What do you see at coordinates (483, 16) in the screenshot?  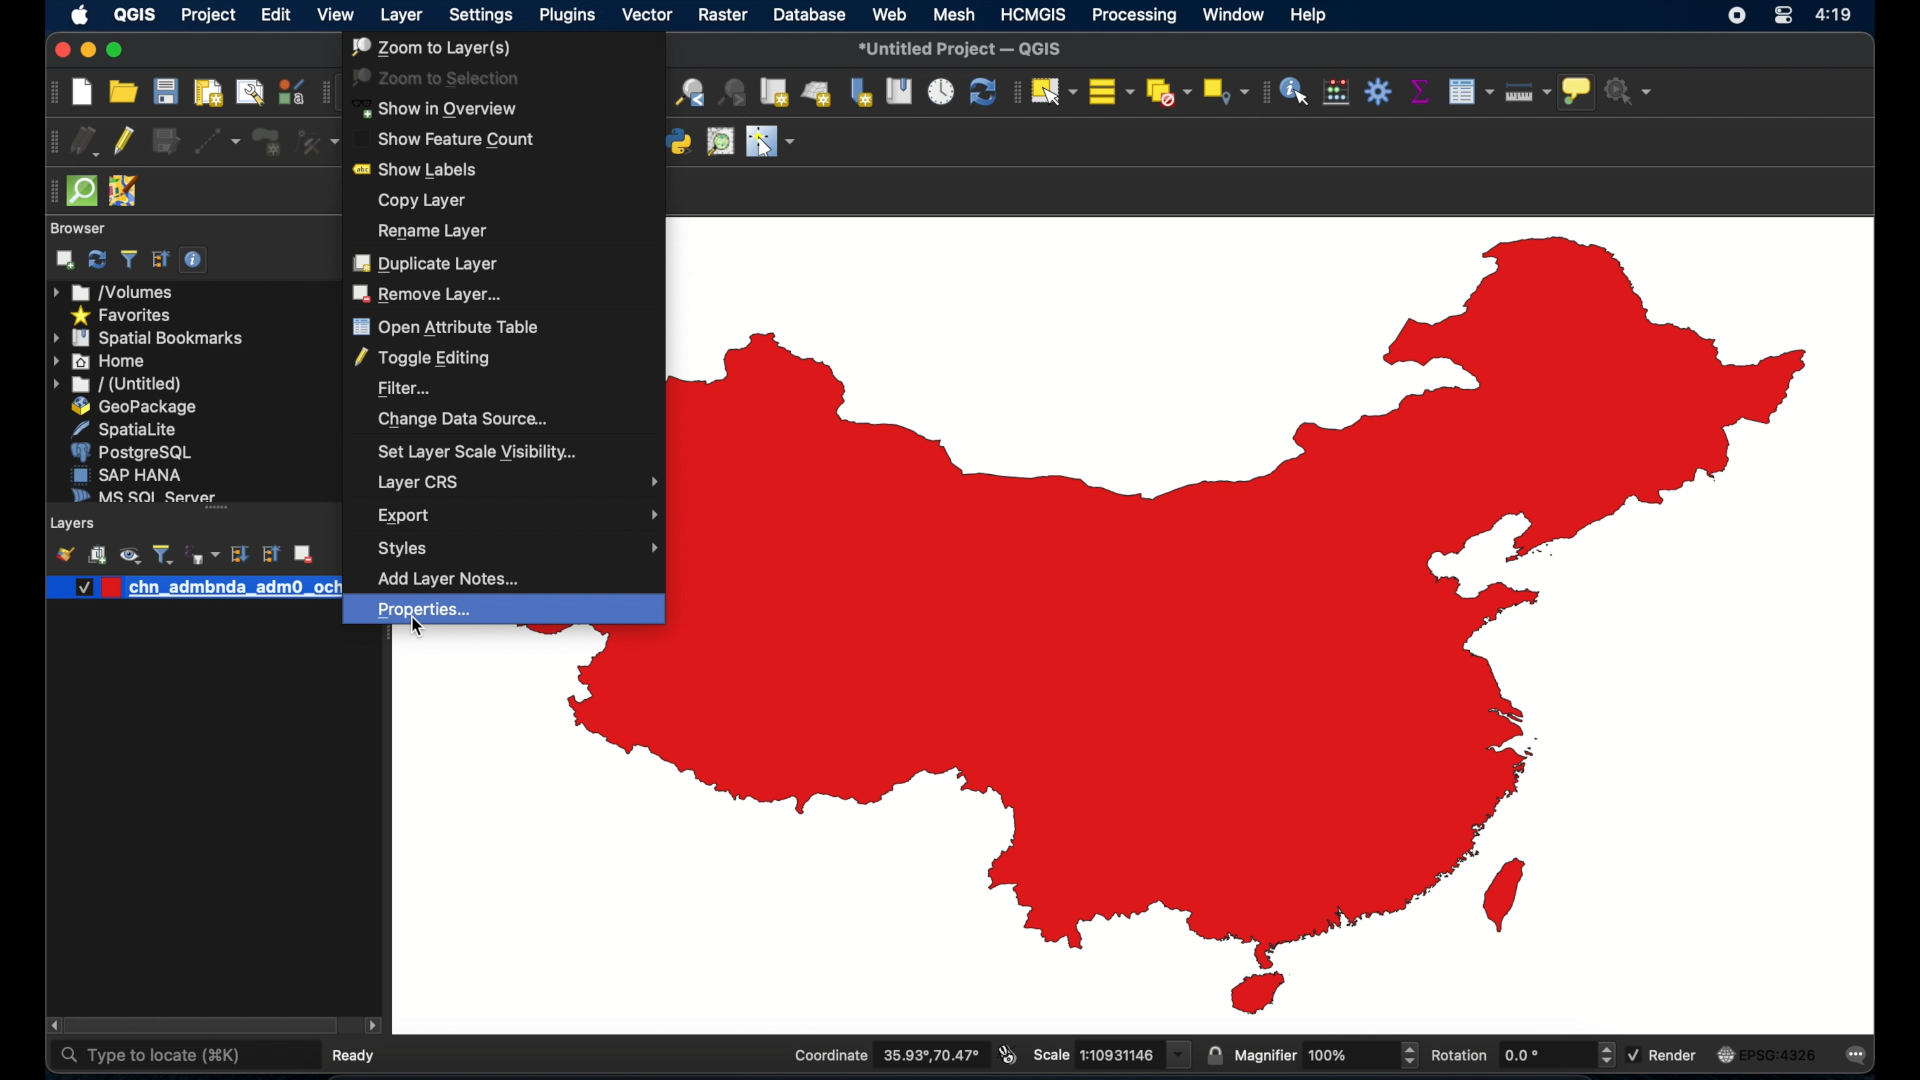 I see `settings` at bounding box center [483, 16].